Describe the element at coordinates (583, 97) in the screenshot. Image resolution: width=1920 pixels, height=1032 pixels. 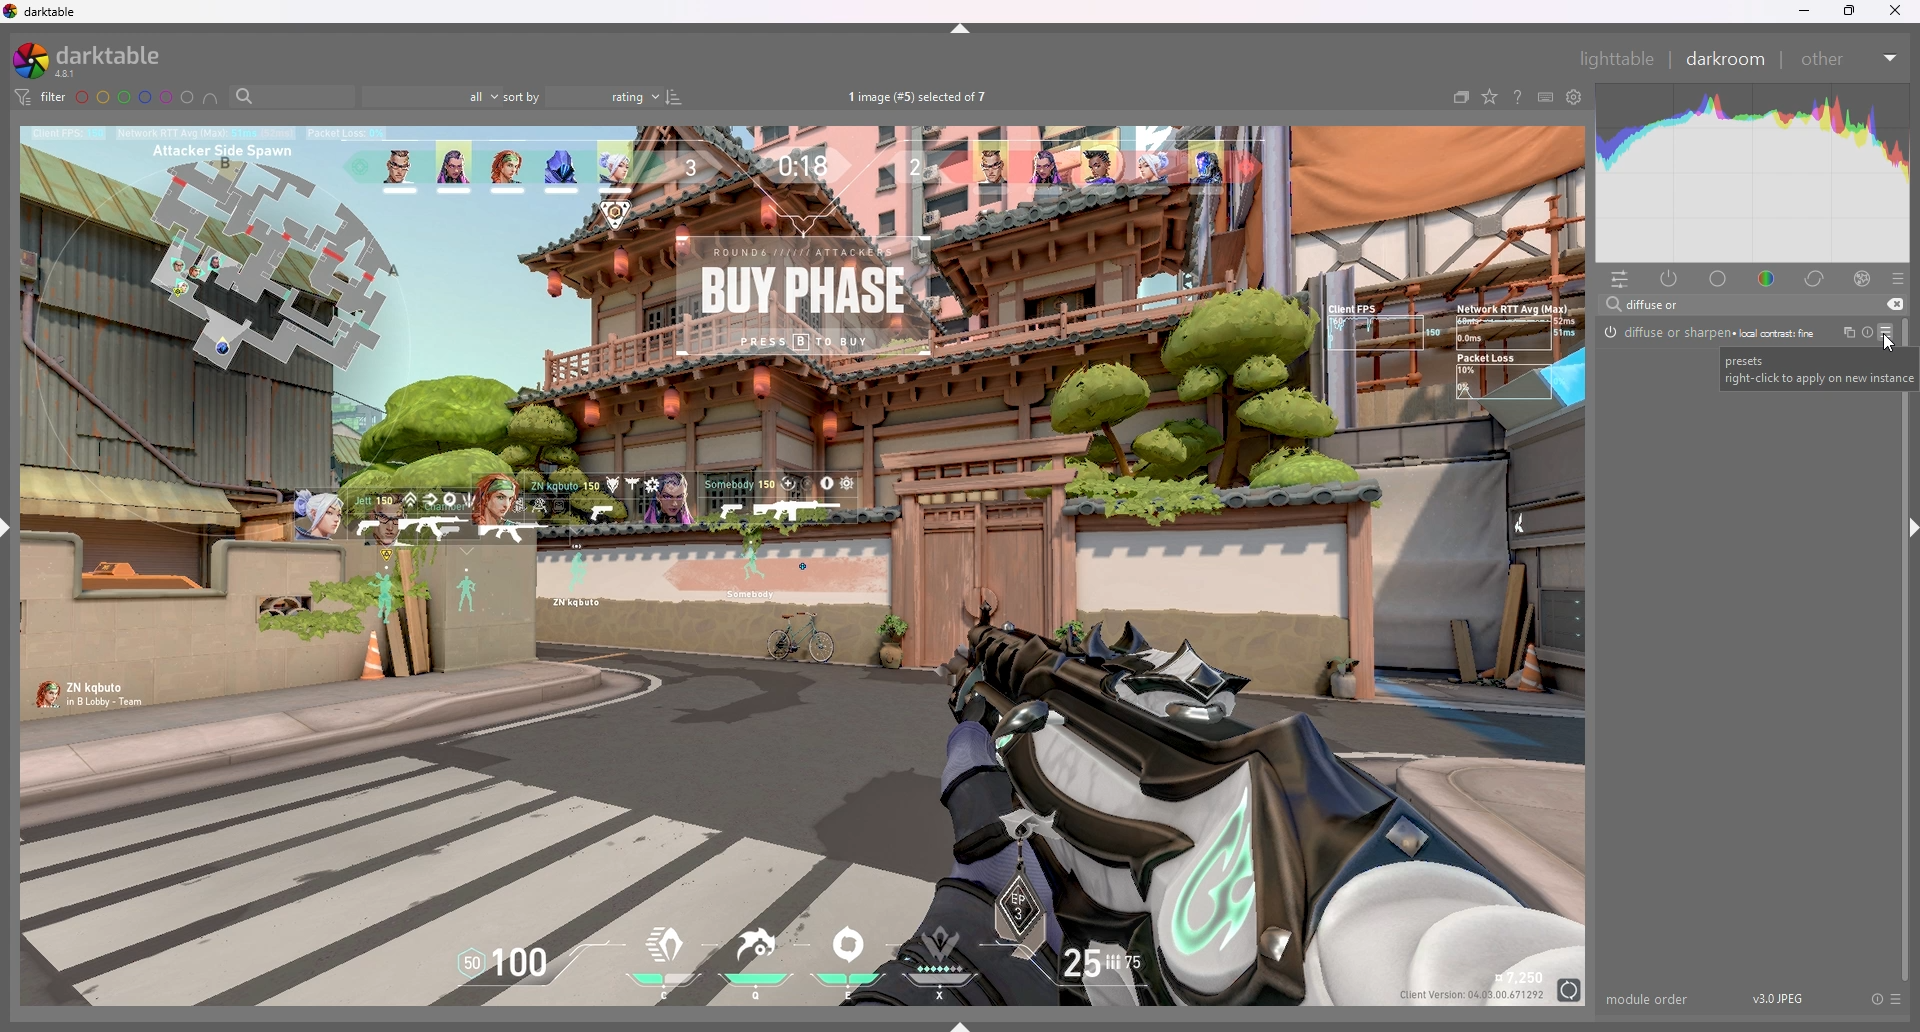
I see `sort by` at that location.